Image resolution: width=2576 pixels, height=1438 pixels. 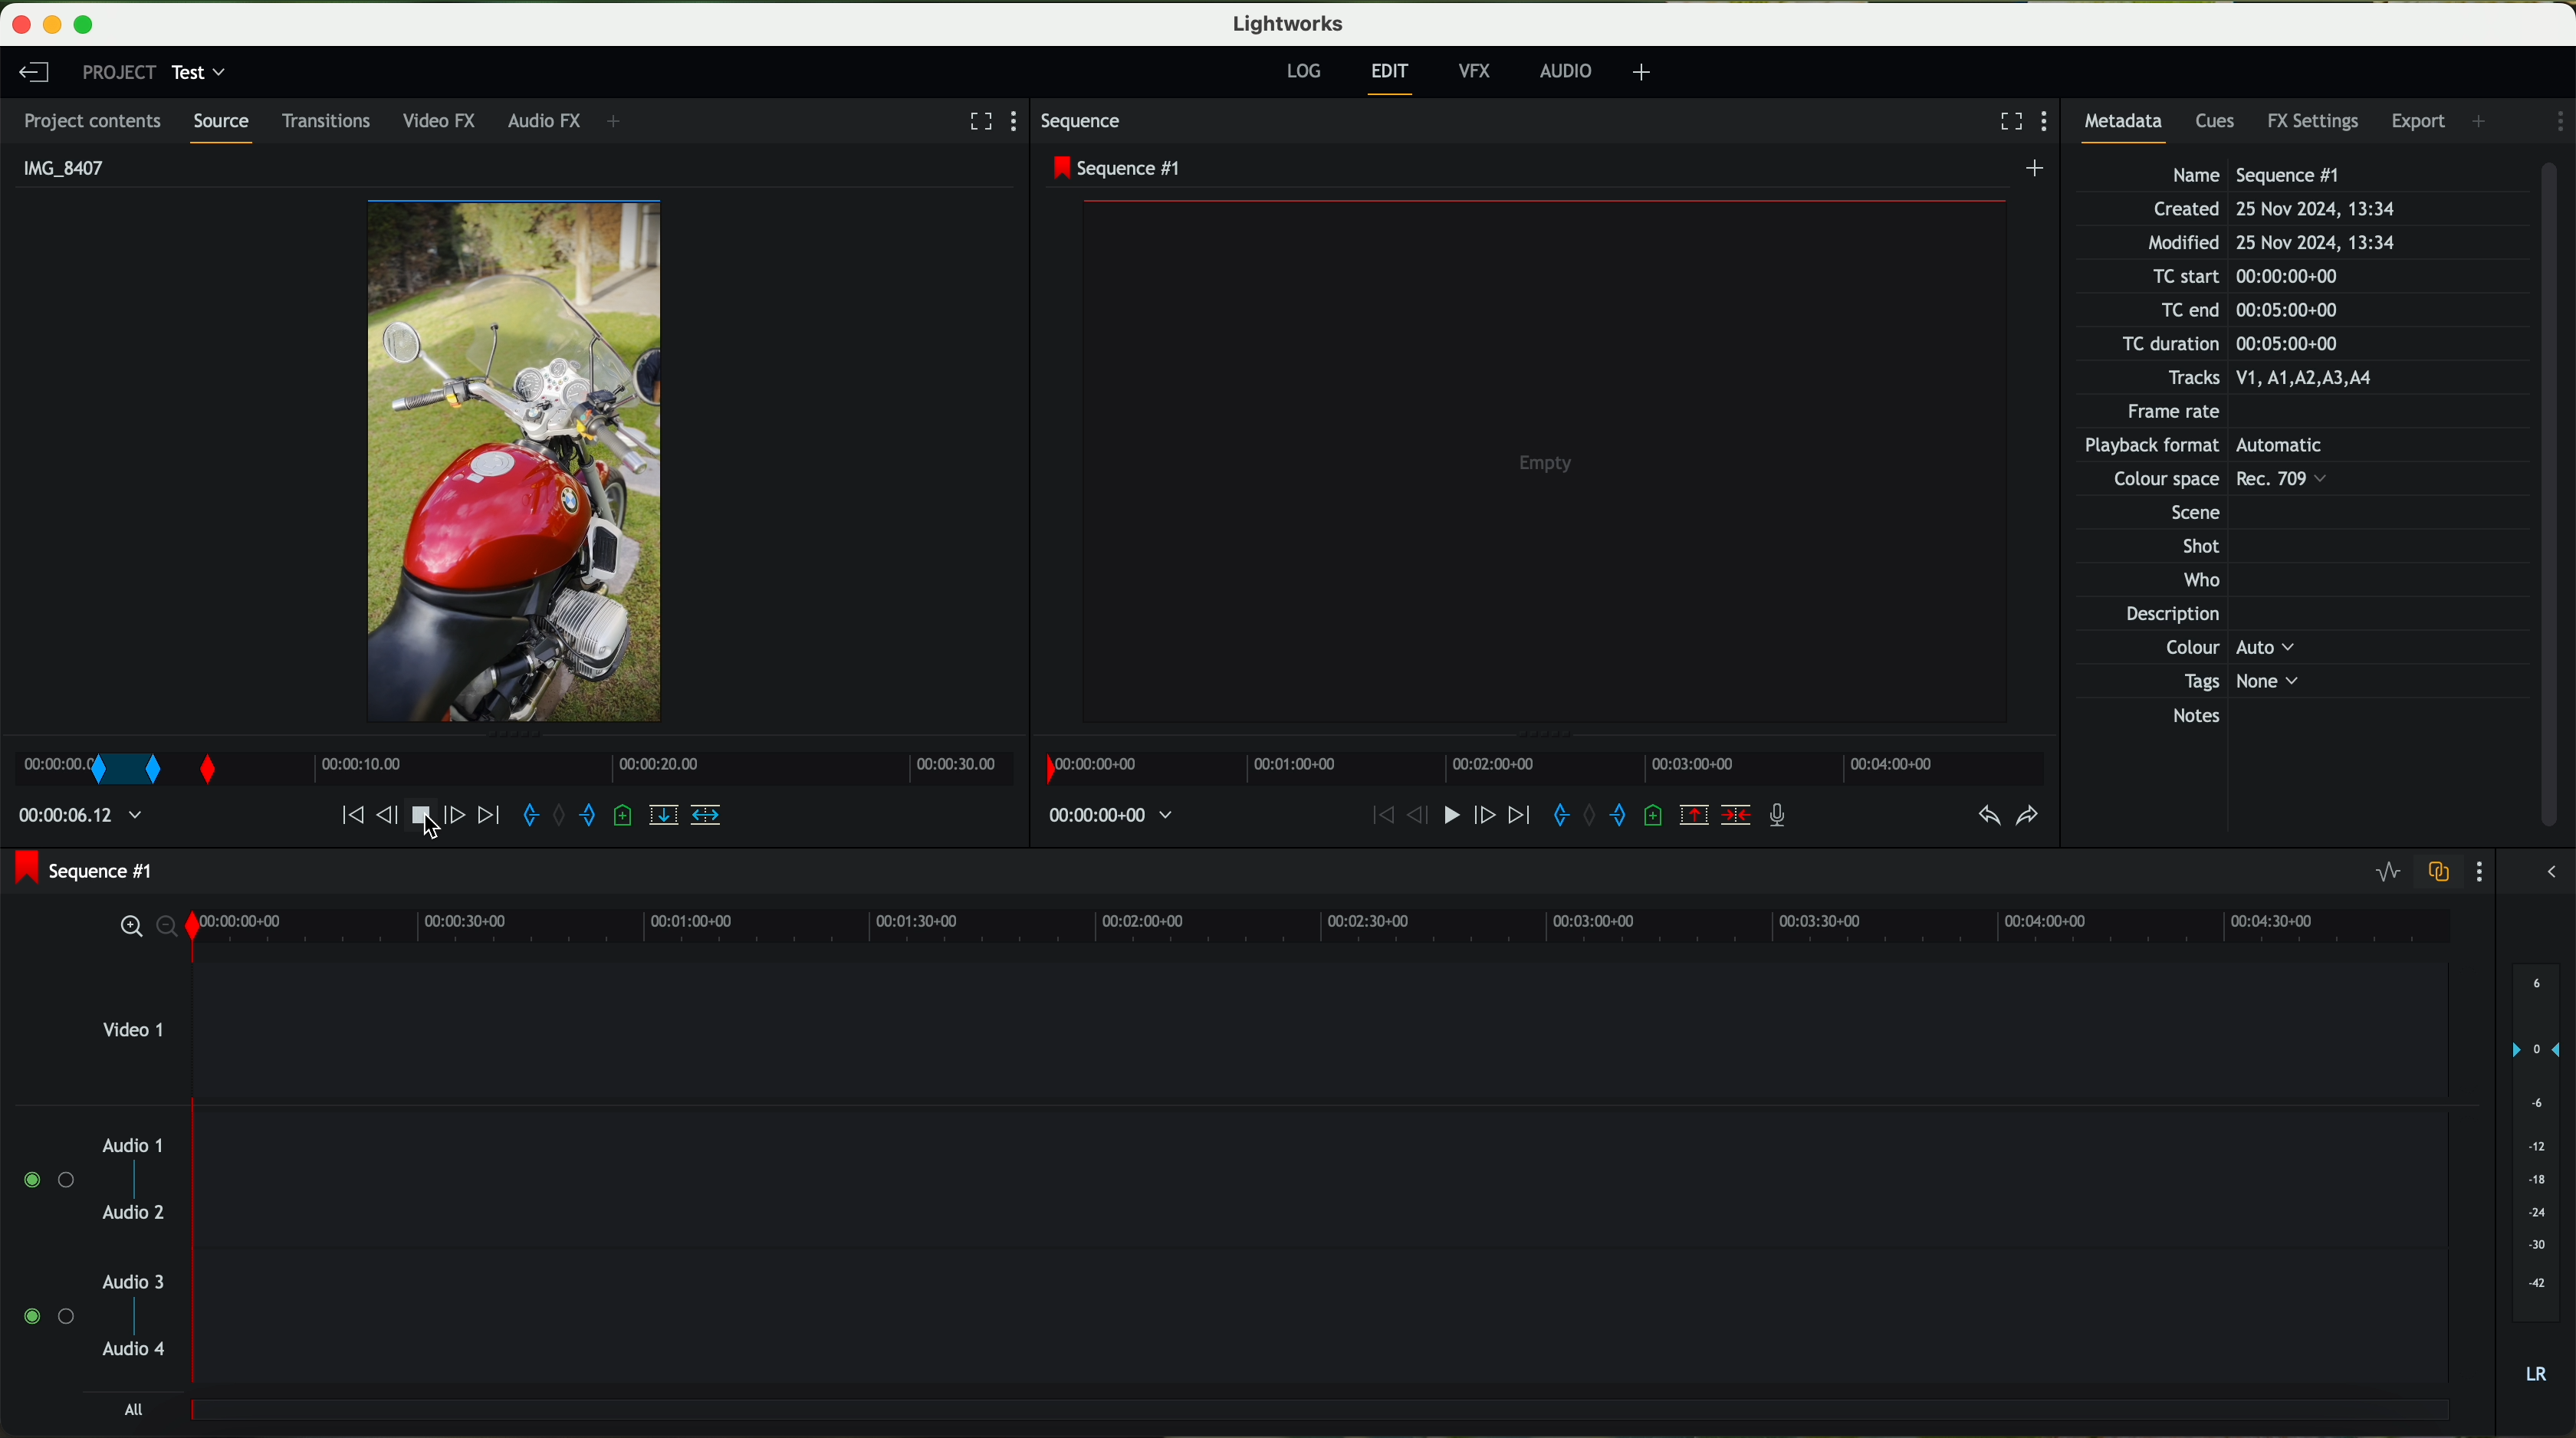 I want to click on close program, so click(x=18, y=24).